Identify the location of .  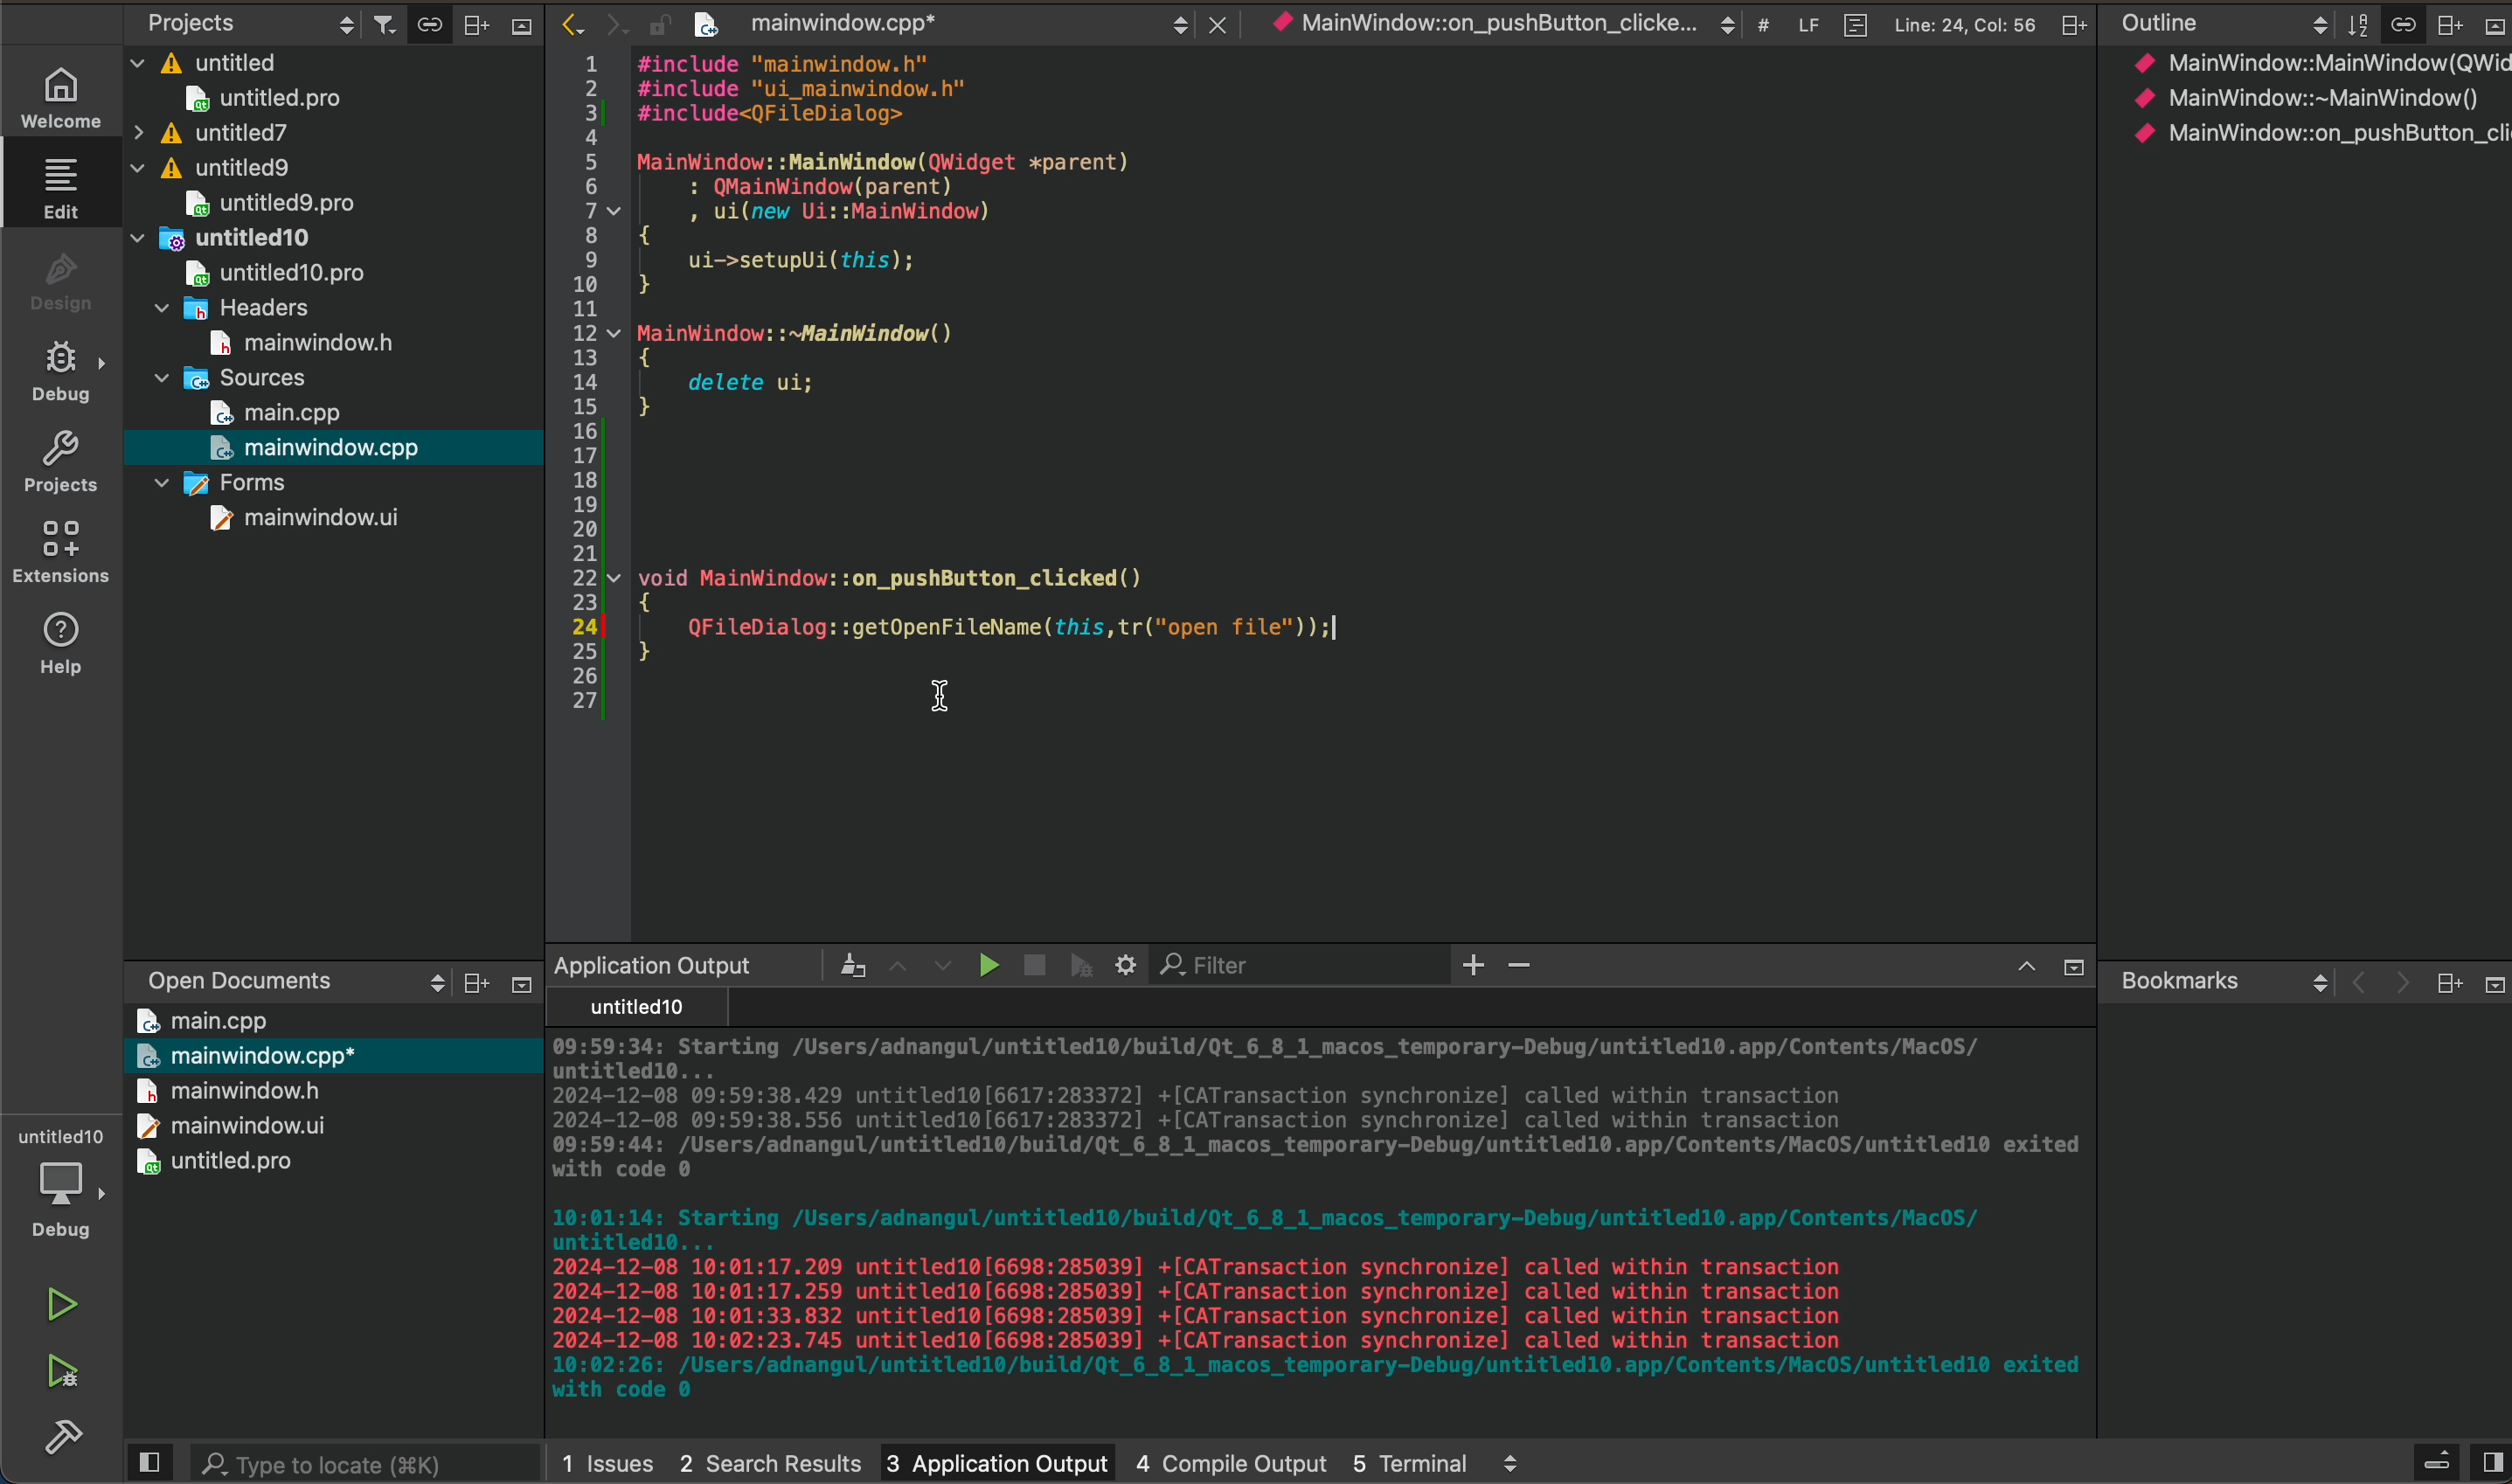
(2069, 24).